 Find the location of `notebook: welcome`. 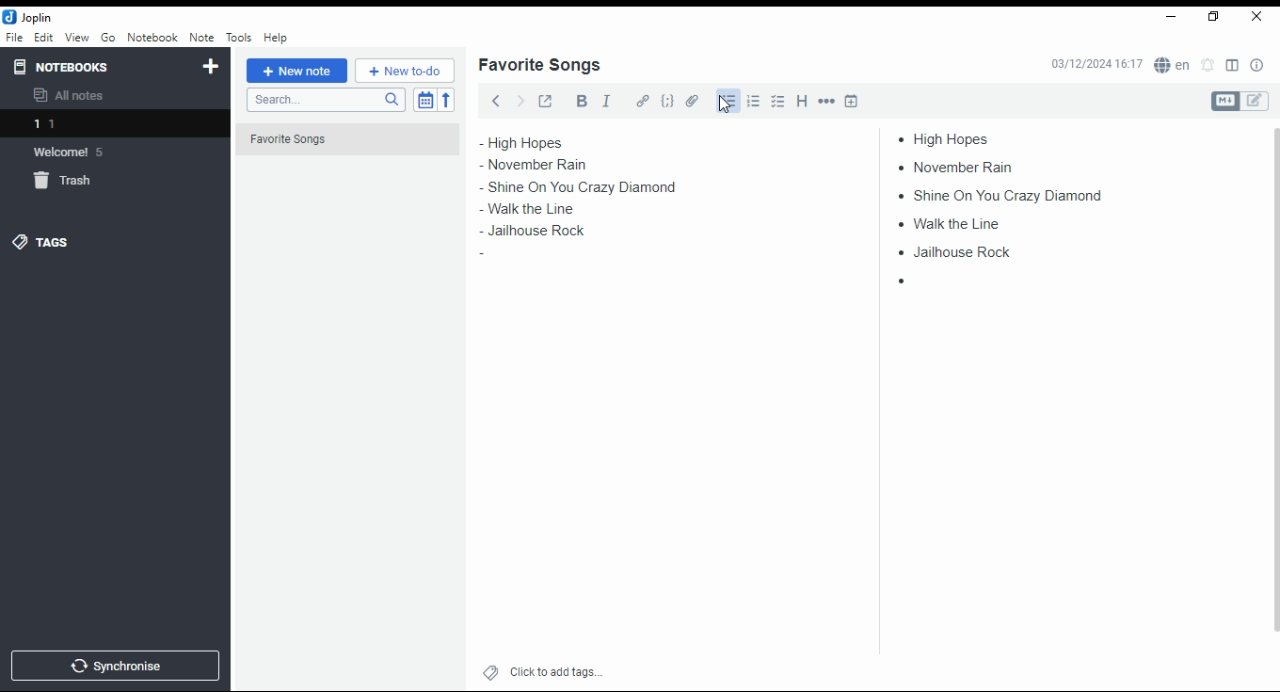

notebook: welcome is located at coordinates (73, 151).